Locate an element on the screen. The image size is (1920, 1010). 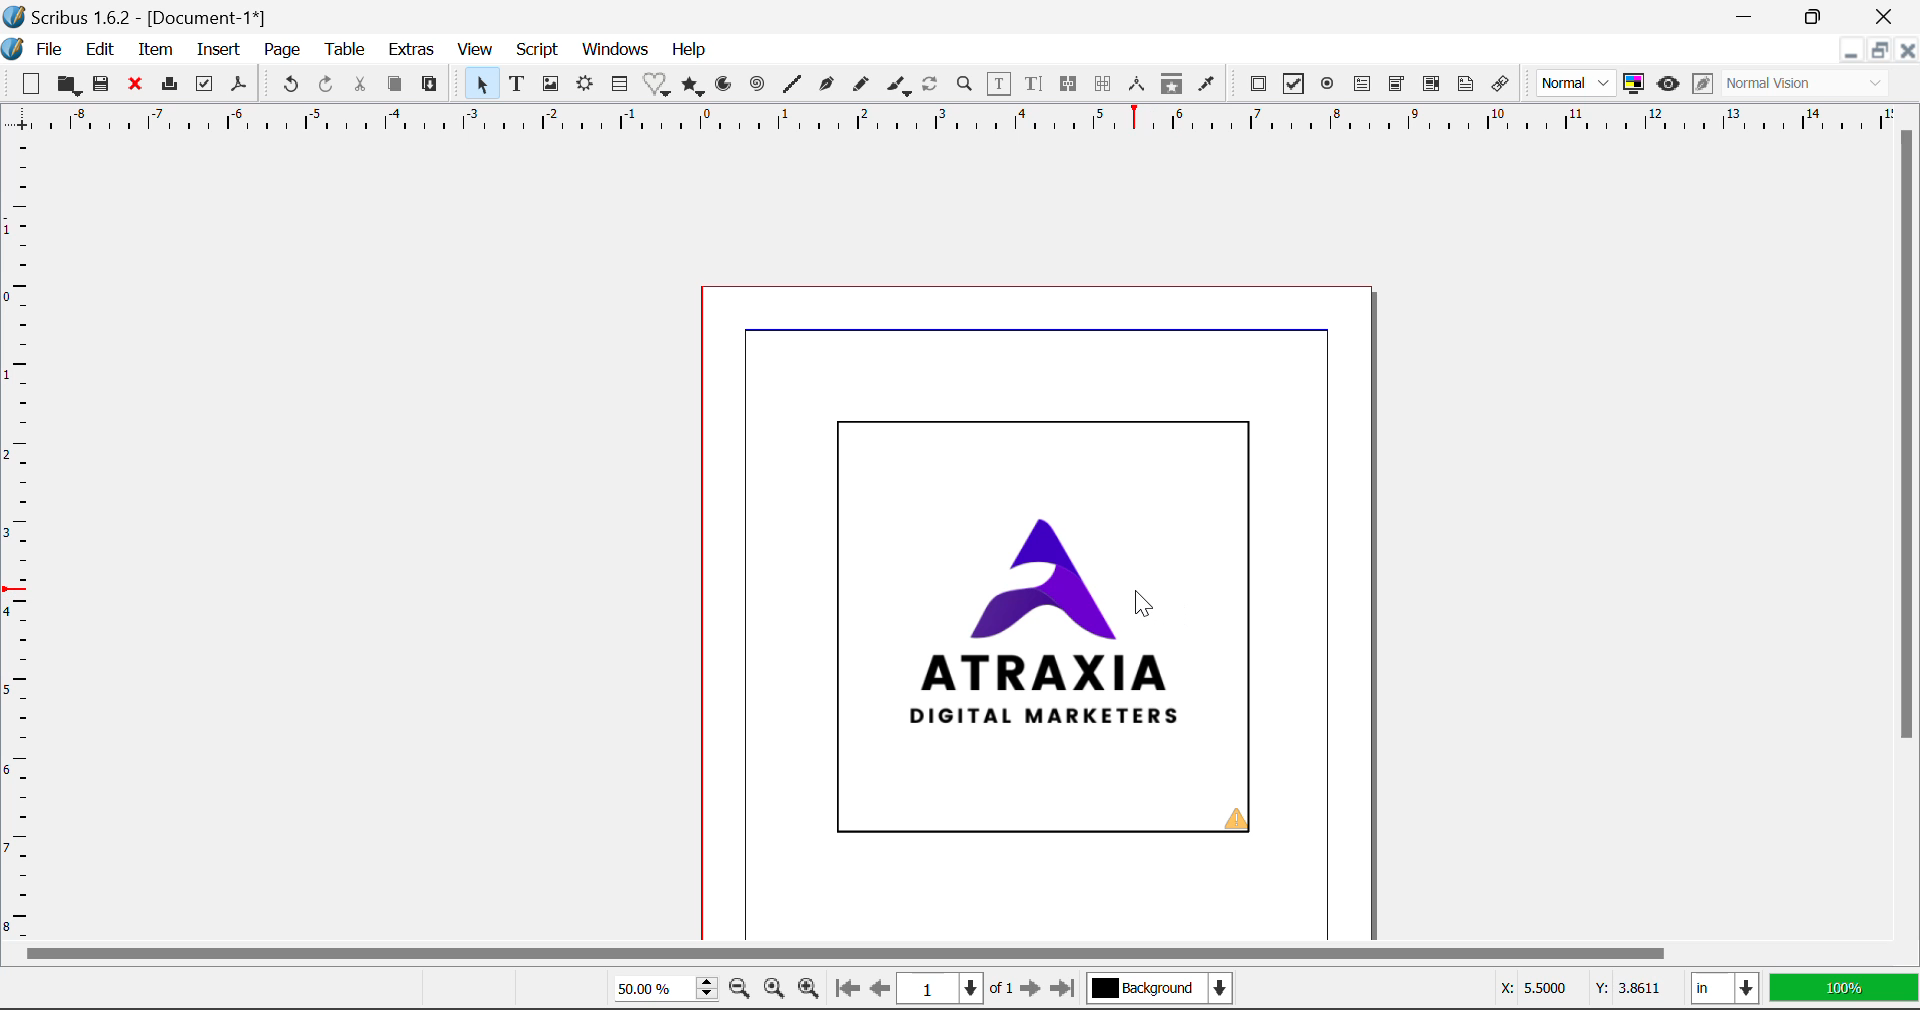
Print is located at coordinates (173, 86).